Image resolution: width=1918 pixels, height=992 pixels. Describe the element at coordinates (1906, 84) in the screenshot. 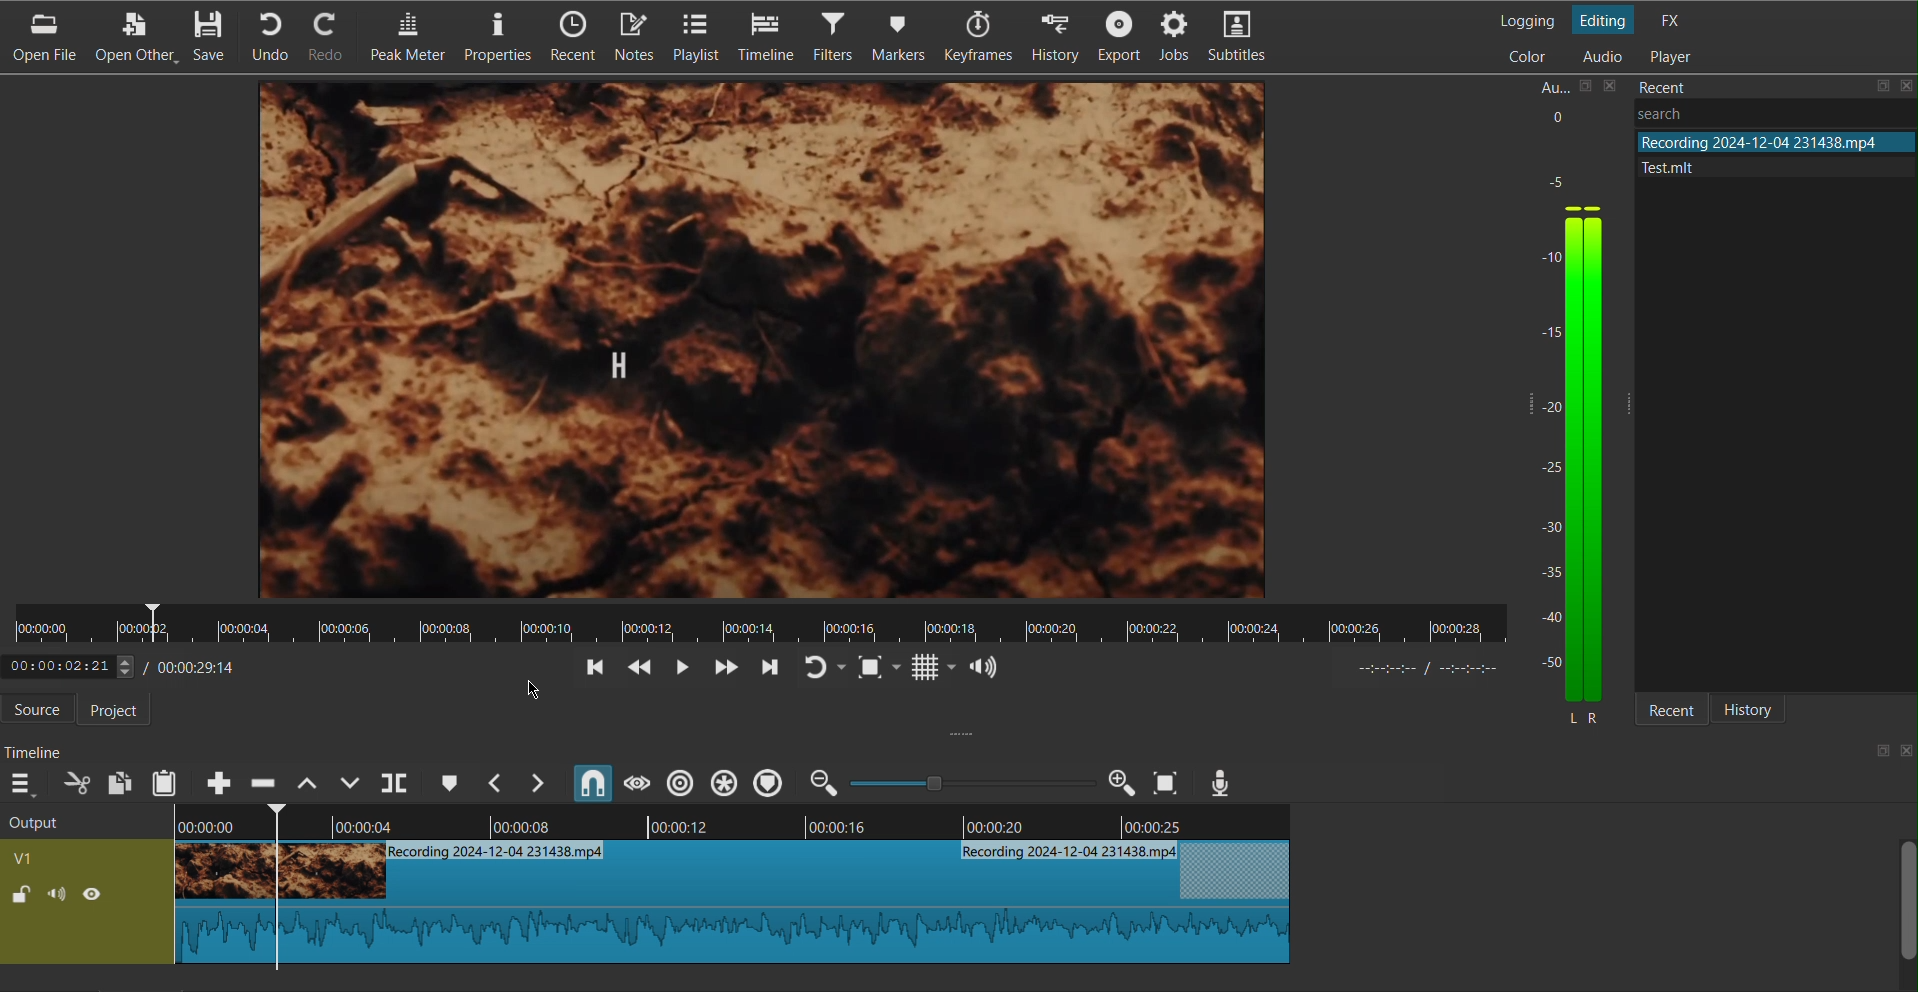

I see `close` at that location.